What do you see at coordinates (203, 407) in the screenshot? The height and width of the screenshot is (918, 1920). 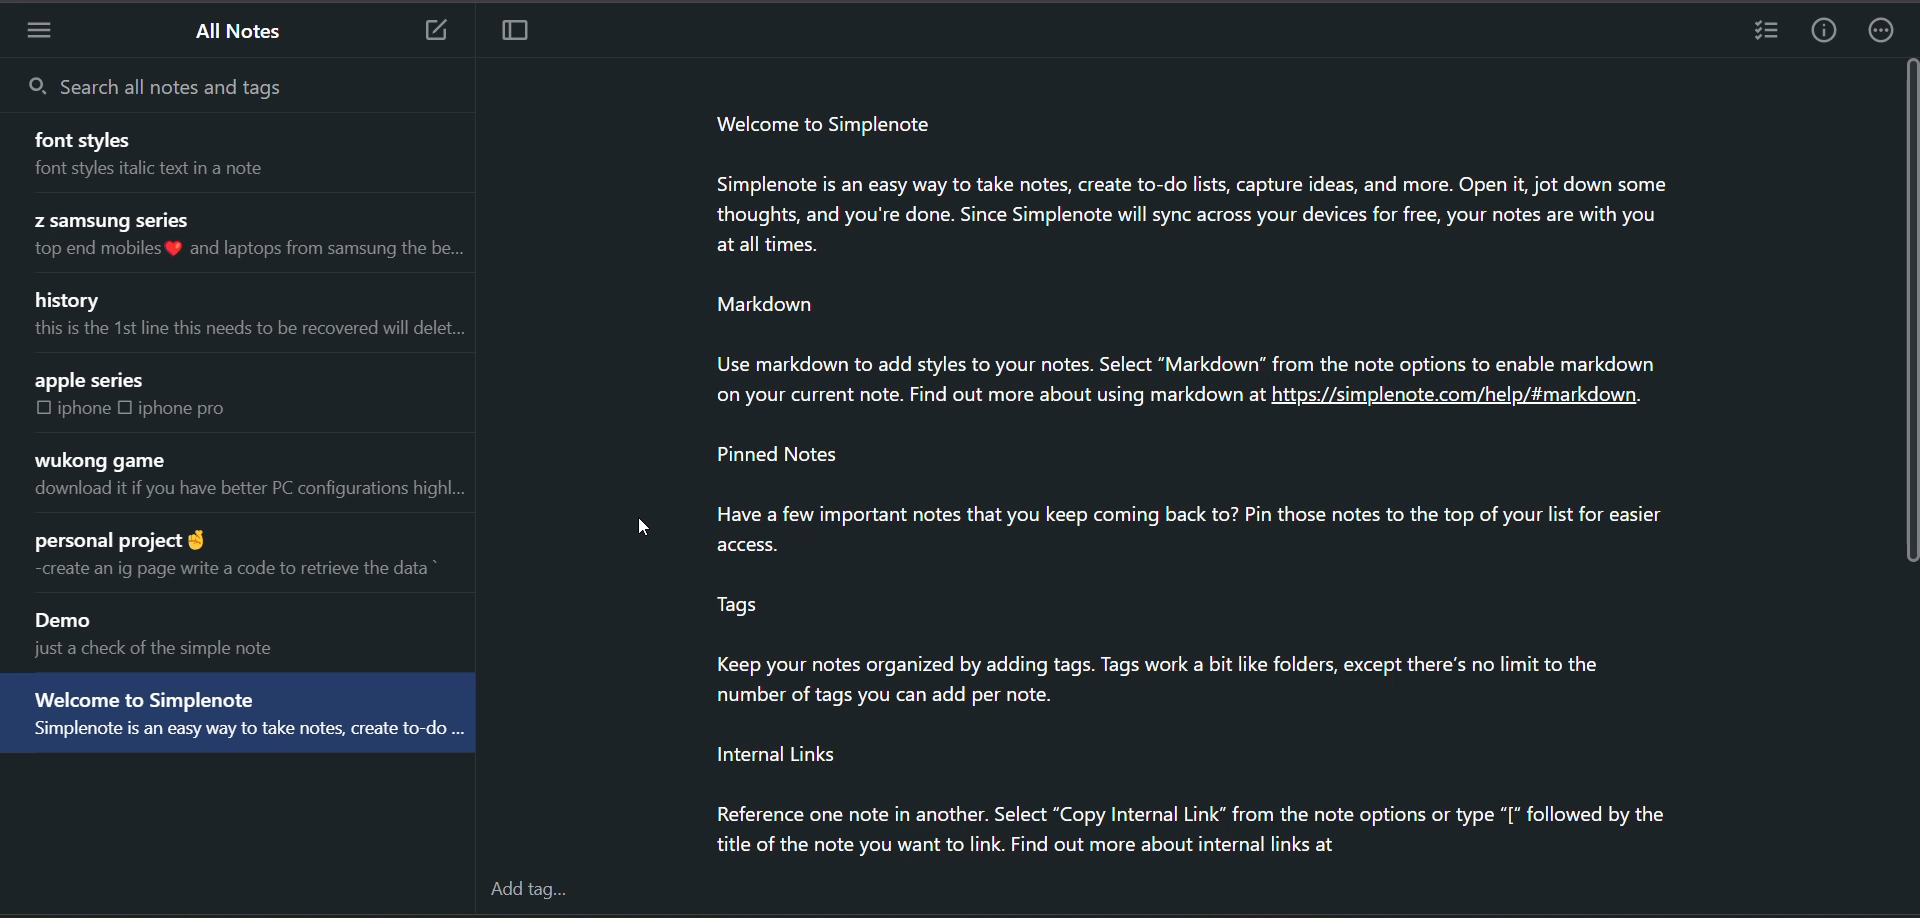 I see `iphone pro` at bounding box center [203, 407].